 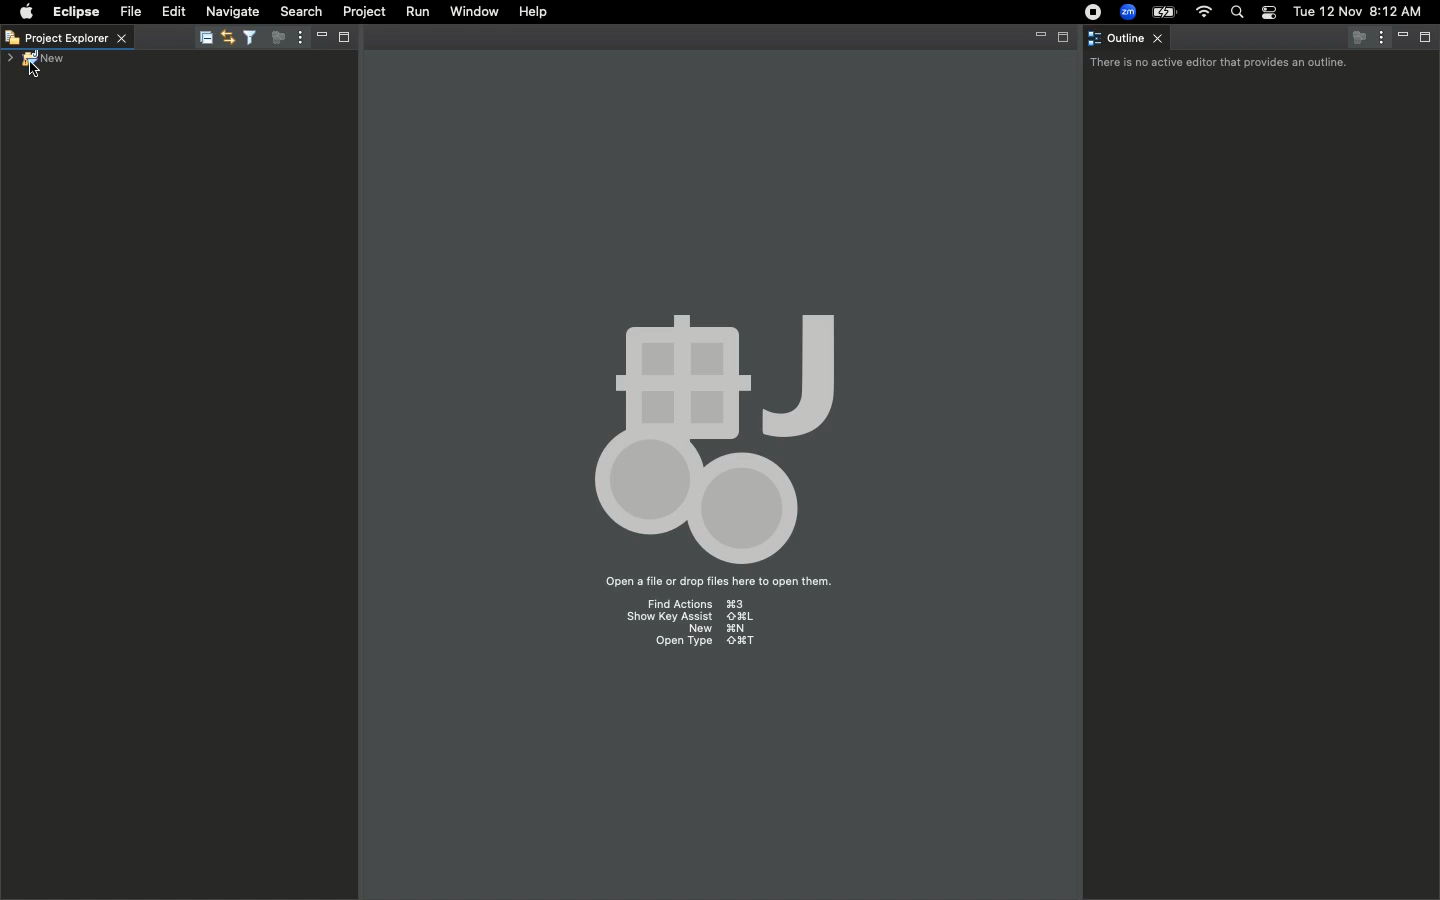 I want to click on Open type, so click(x=705, y=644).